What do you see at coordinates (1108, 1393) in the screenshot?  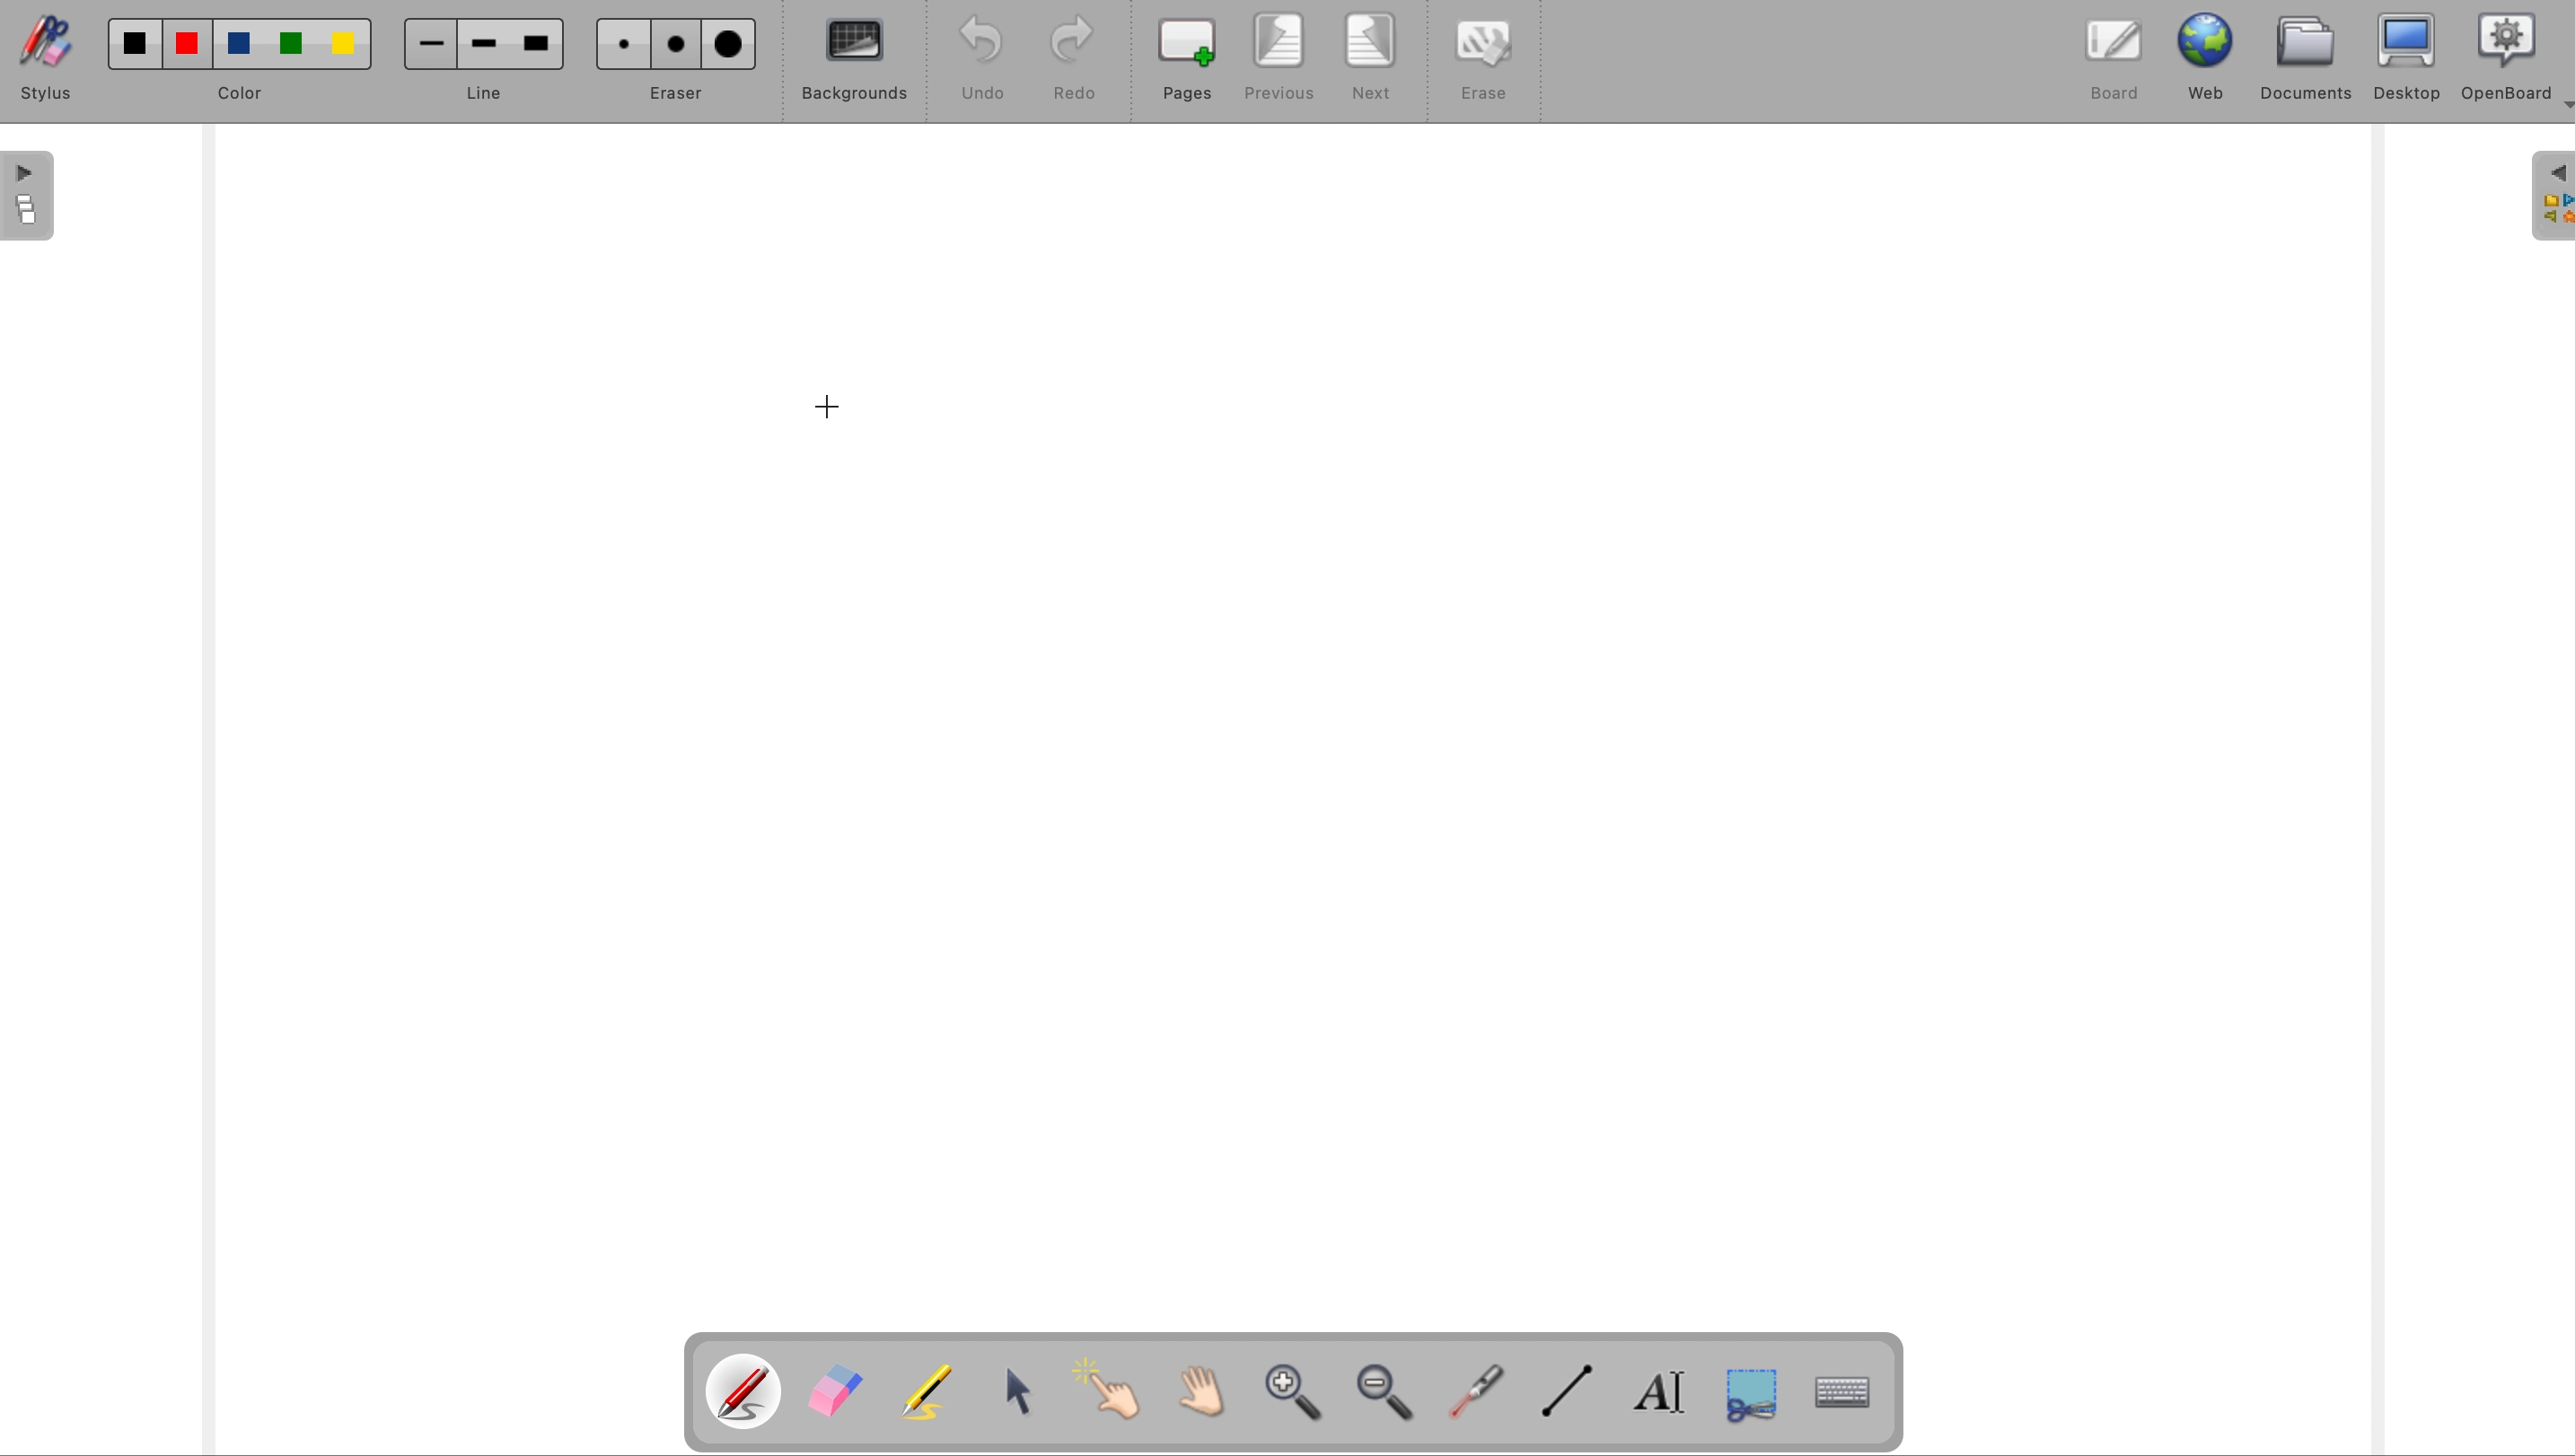 I see `interact with items` at bounding box center [1108, 1393].